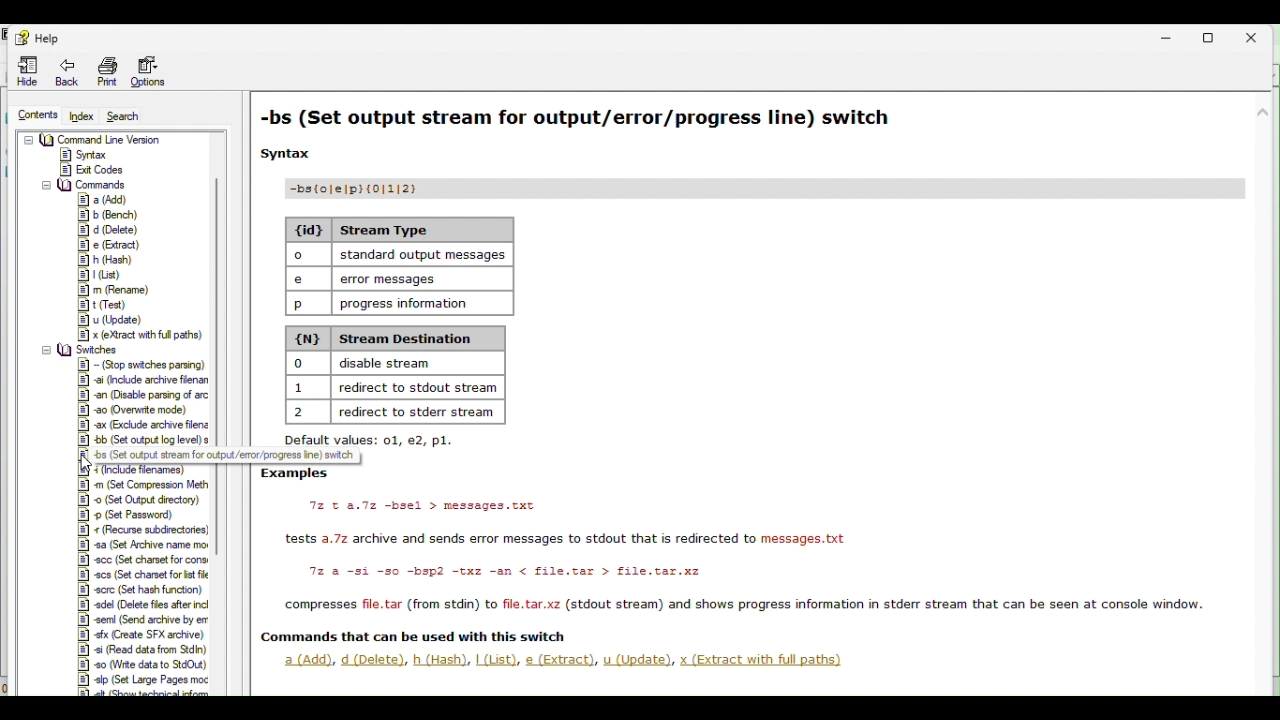 The width and height of the screenshot is (1280, 720). I want to click on d (Delete),, so click(374, 660).